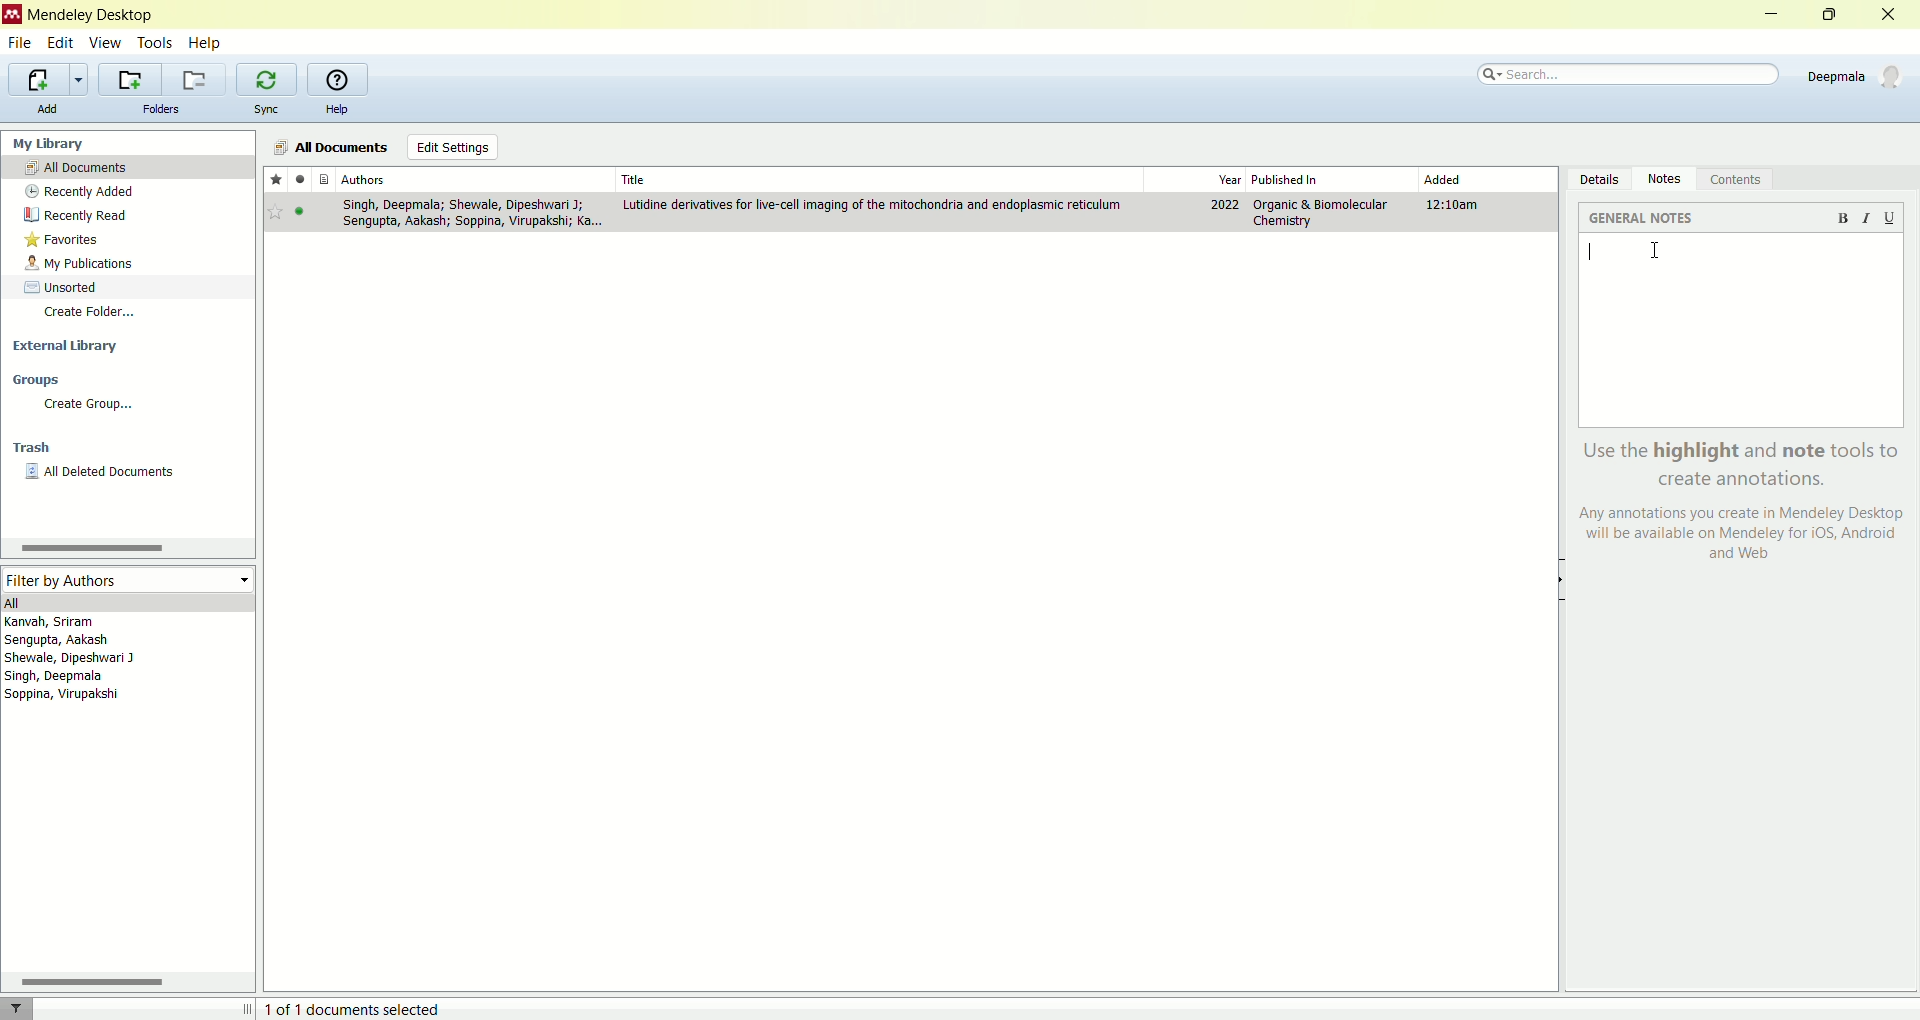 The width and height of the screenshot is (1920, 1020). Describe the element at coordinates (336, 109) in the screenshot. I see `help` at that location.